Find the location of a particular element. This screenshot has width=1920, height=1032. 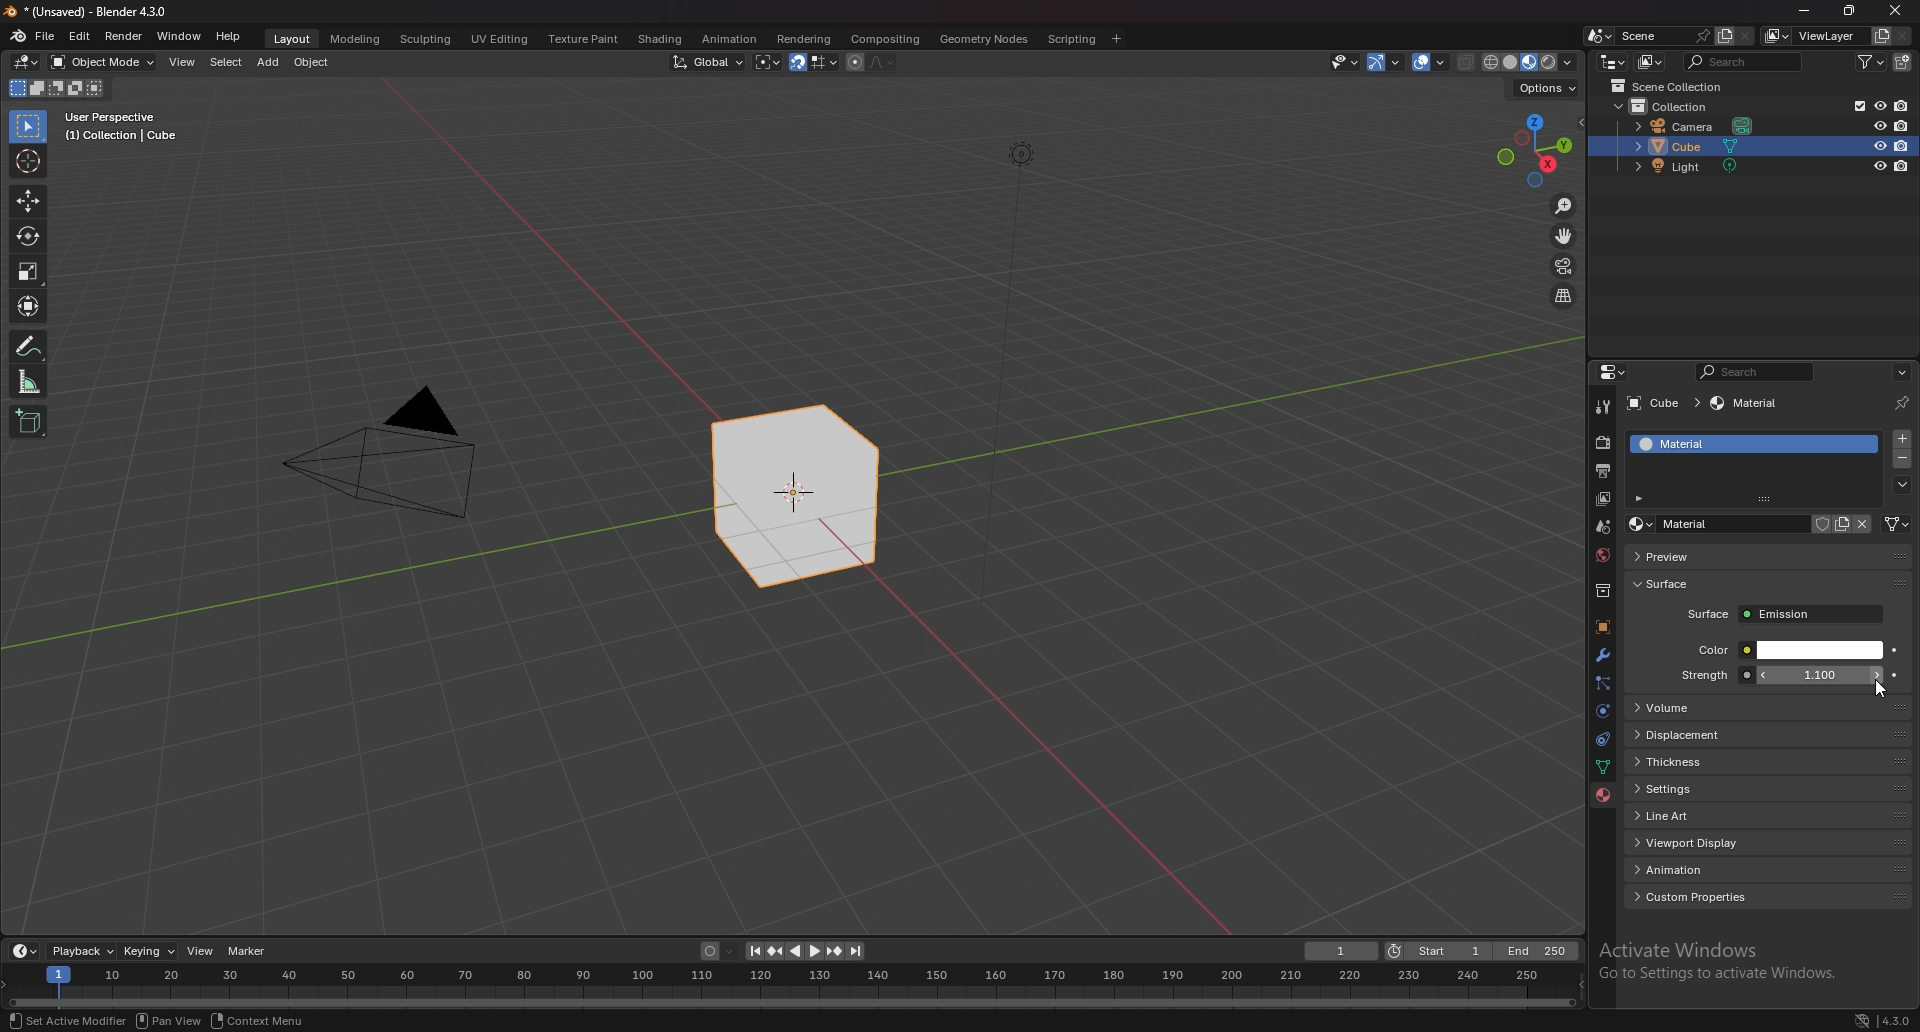

object mode is located at coordinates (104, 61).